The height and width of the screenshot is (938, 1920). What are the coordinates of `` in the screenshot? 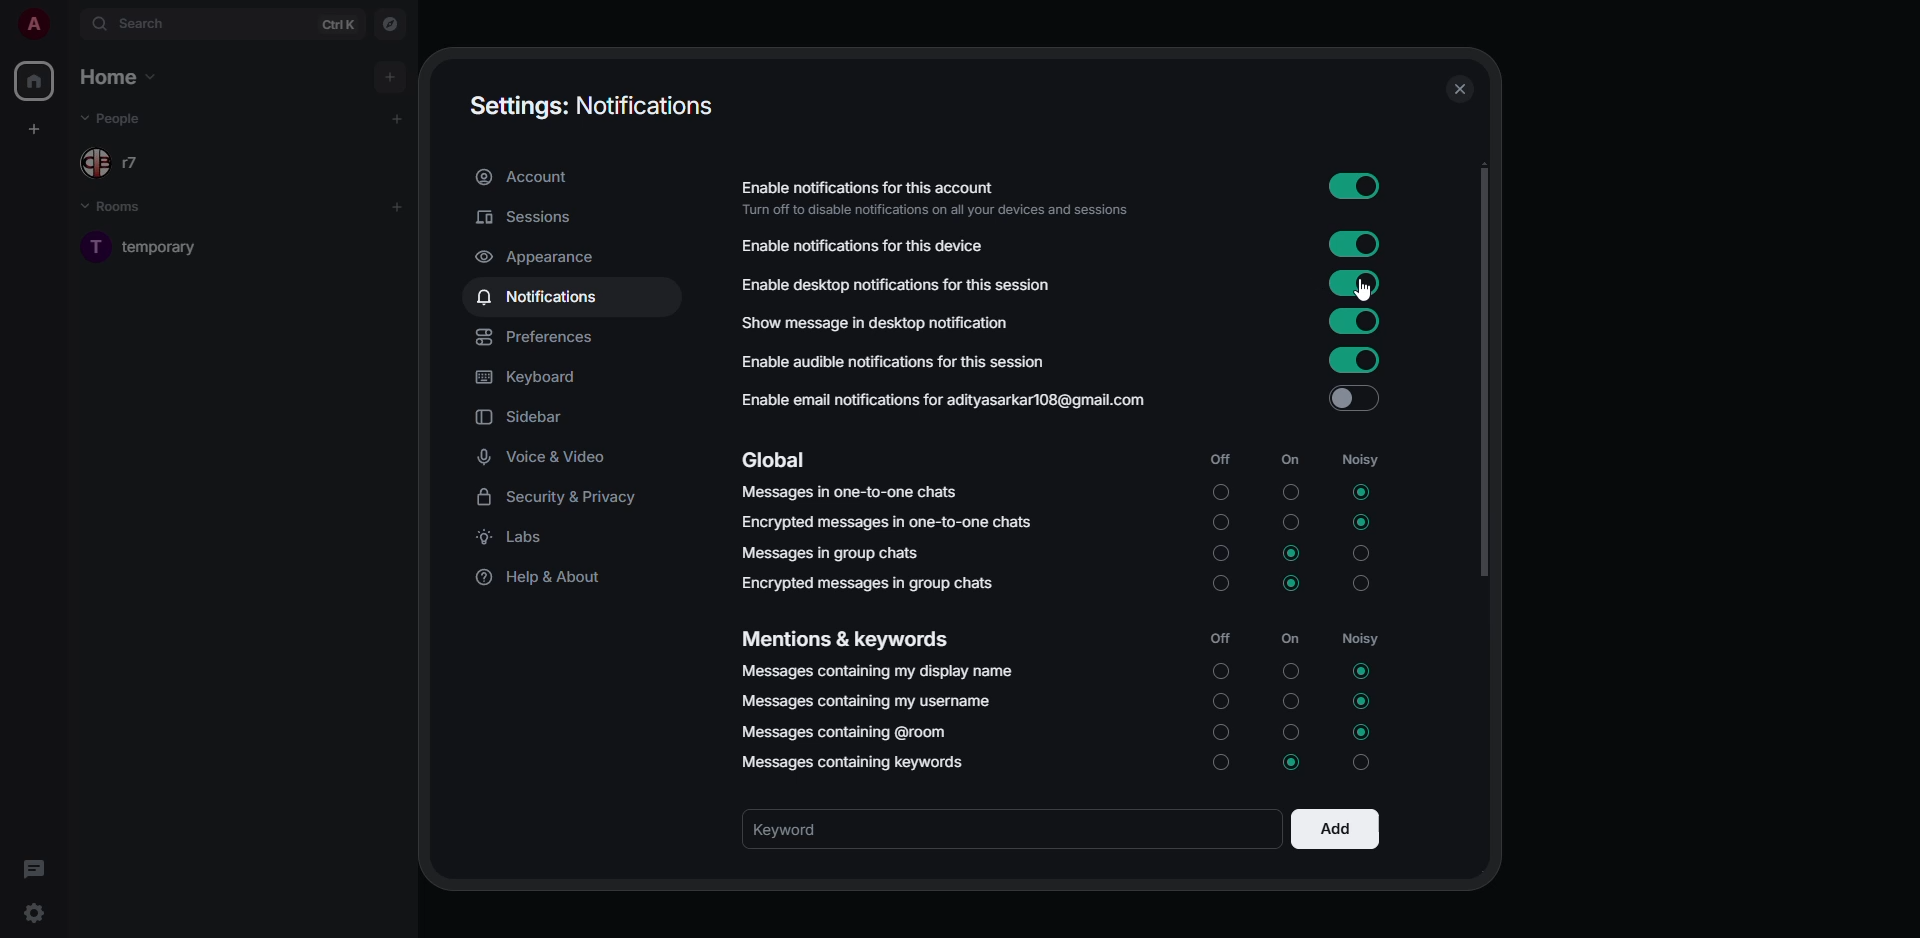 It's located at (1288, 492).